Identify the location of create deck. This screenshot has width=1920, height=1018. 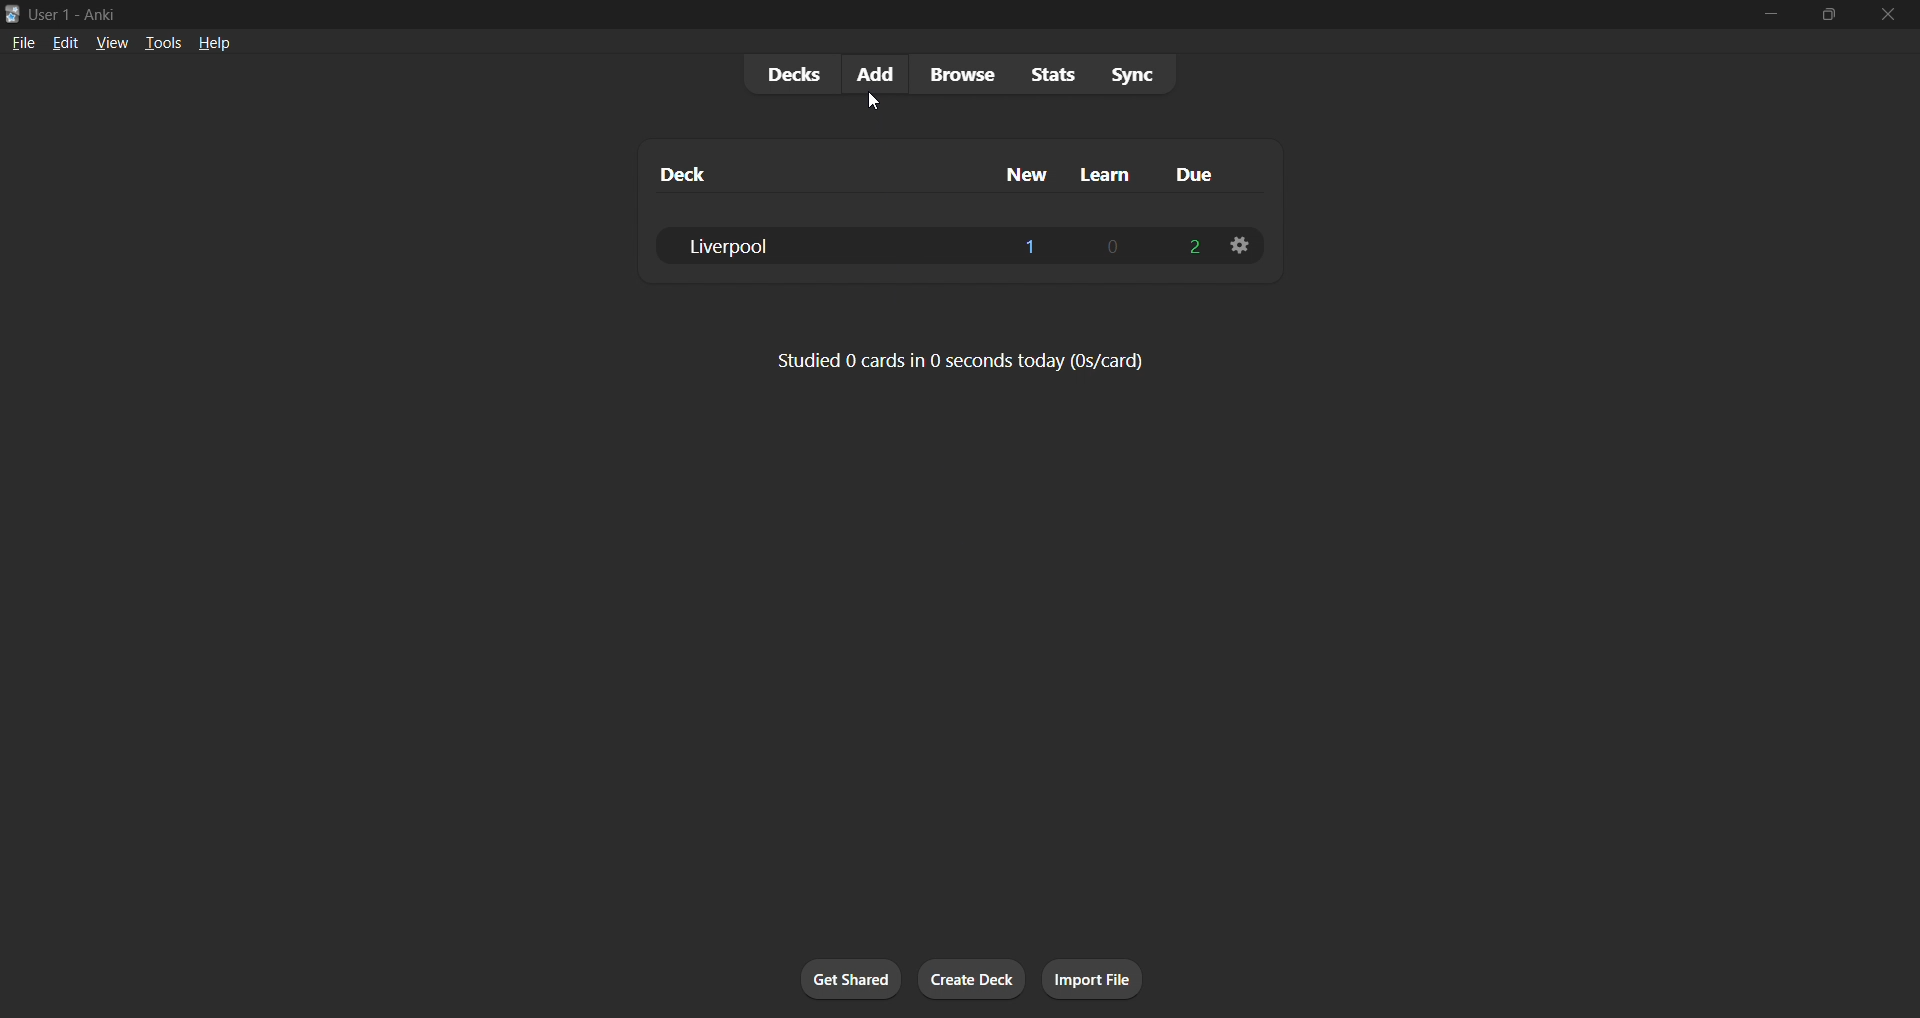
(972, 979).